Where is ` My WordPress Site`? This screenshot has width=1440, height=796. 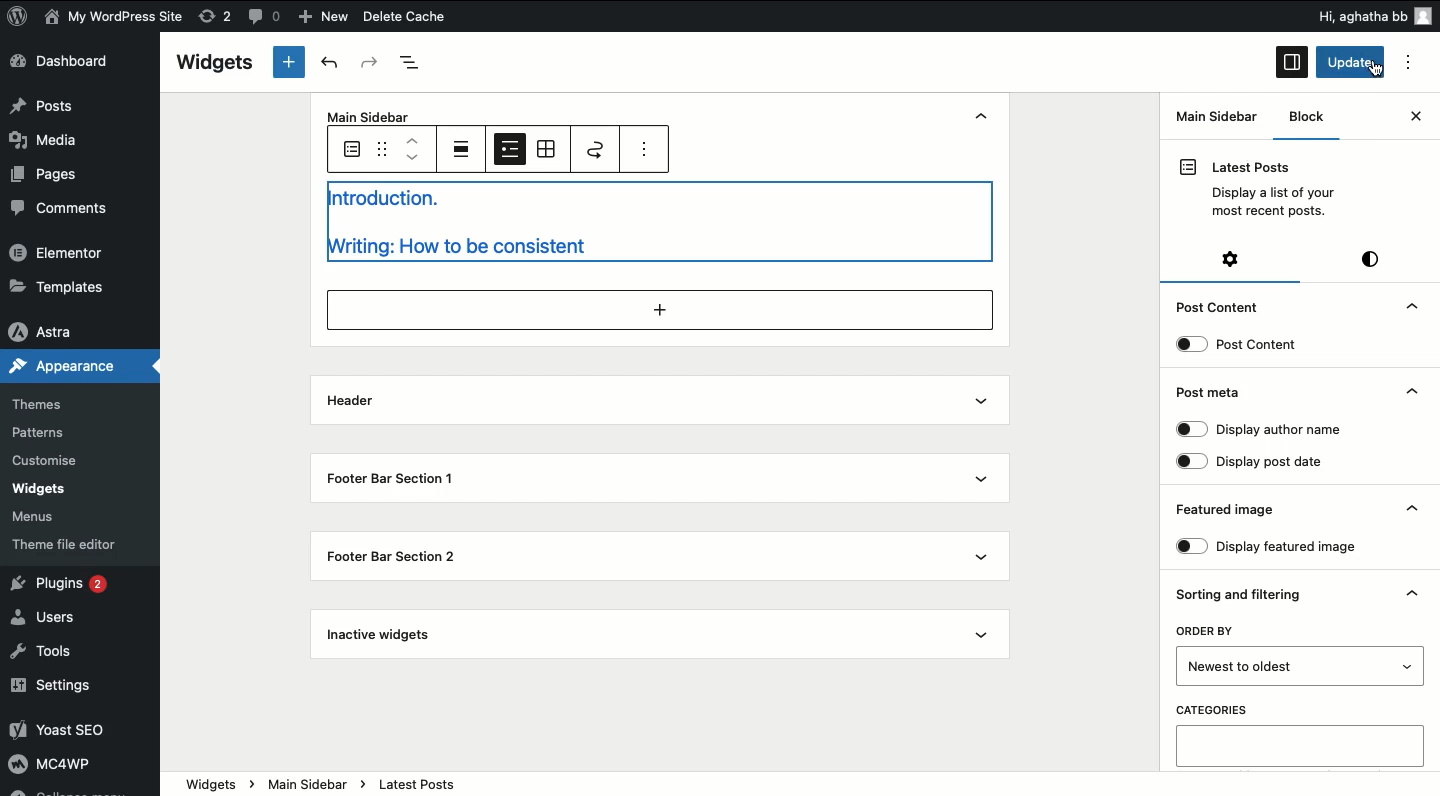
 My WordPress Site is located at coordinates (118, 18).